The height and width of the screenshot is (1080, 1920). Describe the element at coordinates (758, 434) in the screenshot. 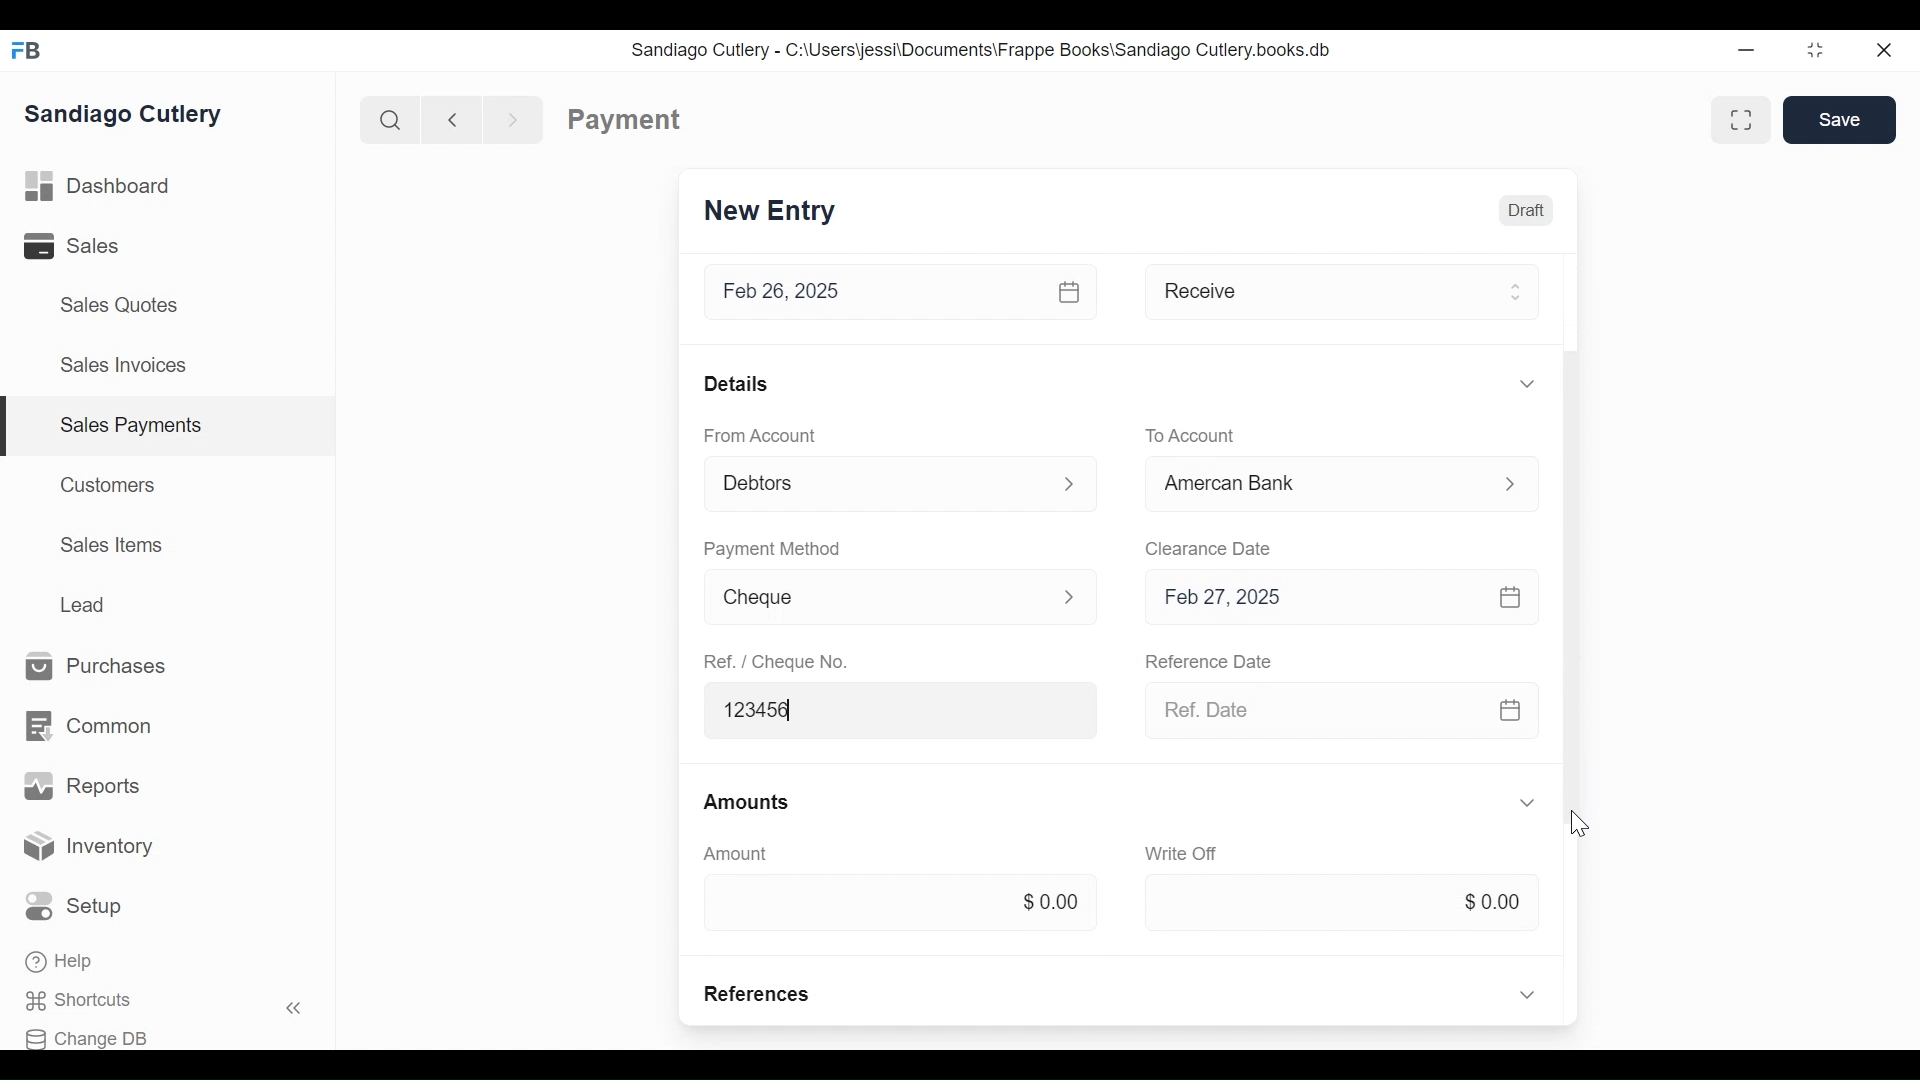

I see `From Account` at that location.